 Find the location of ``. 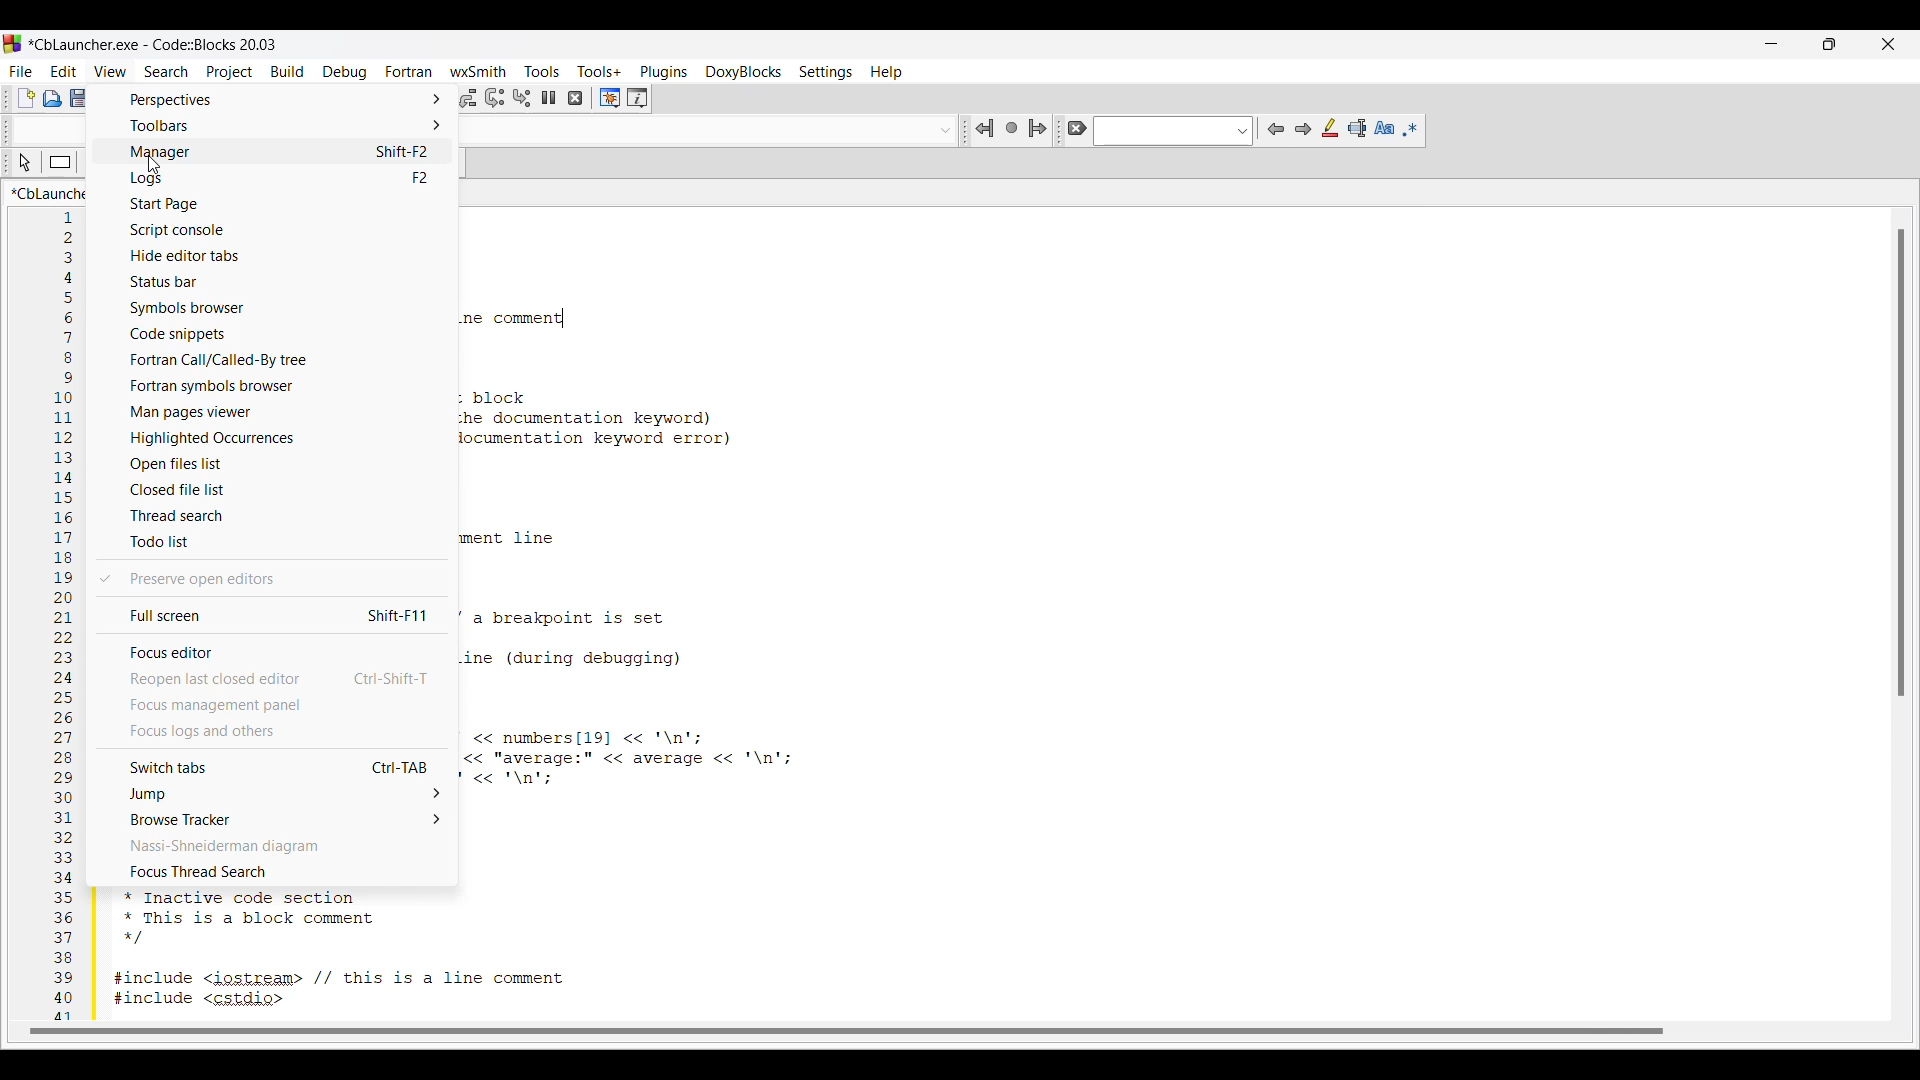

 is located at coordinates (524, 99).